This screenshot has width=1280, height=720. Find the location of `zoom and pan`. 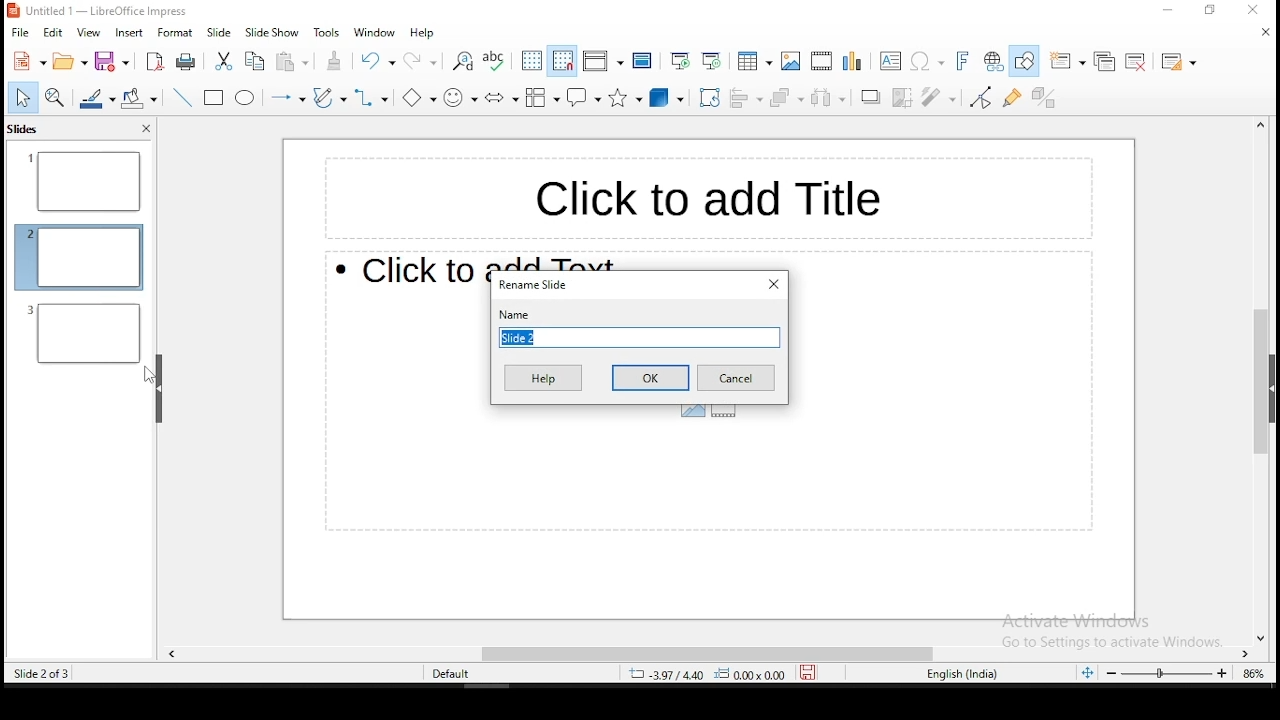

zoom and pan is located at coordinates (55, 97).